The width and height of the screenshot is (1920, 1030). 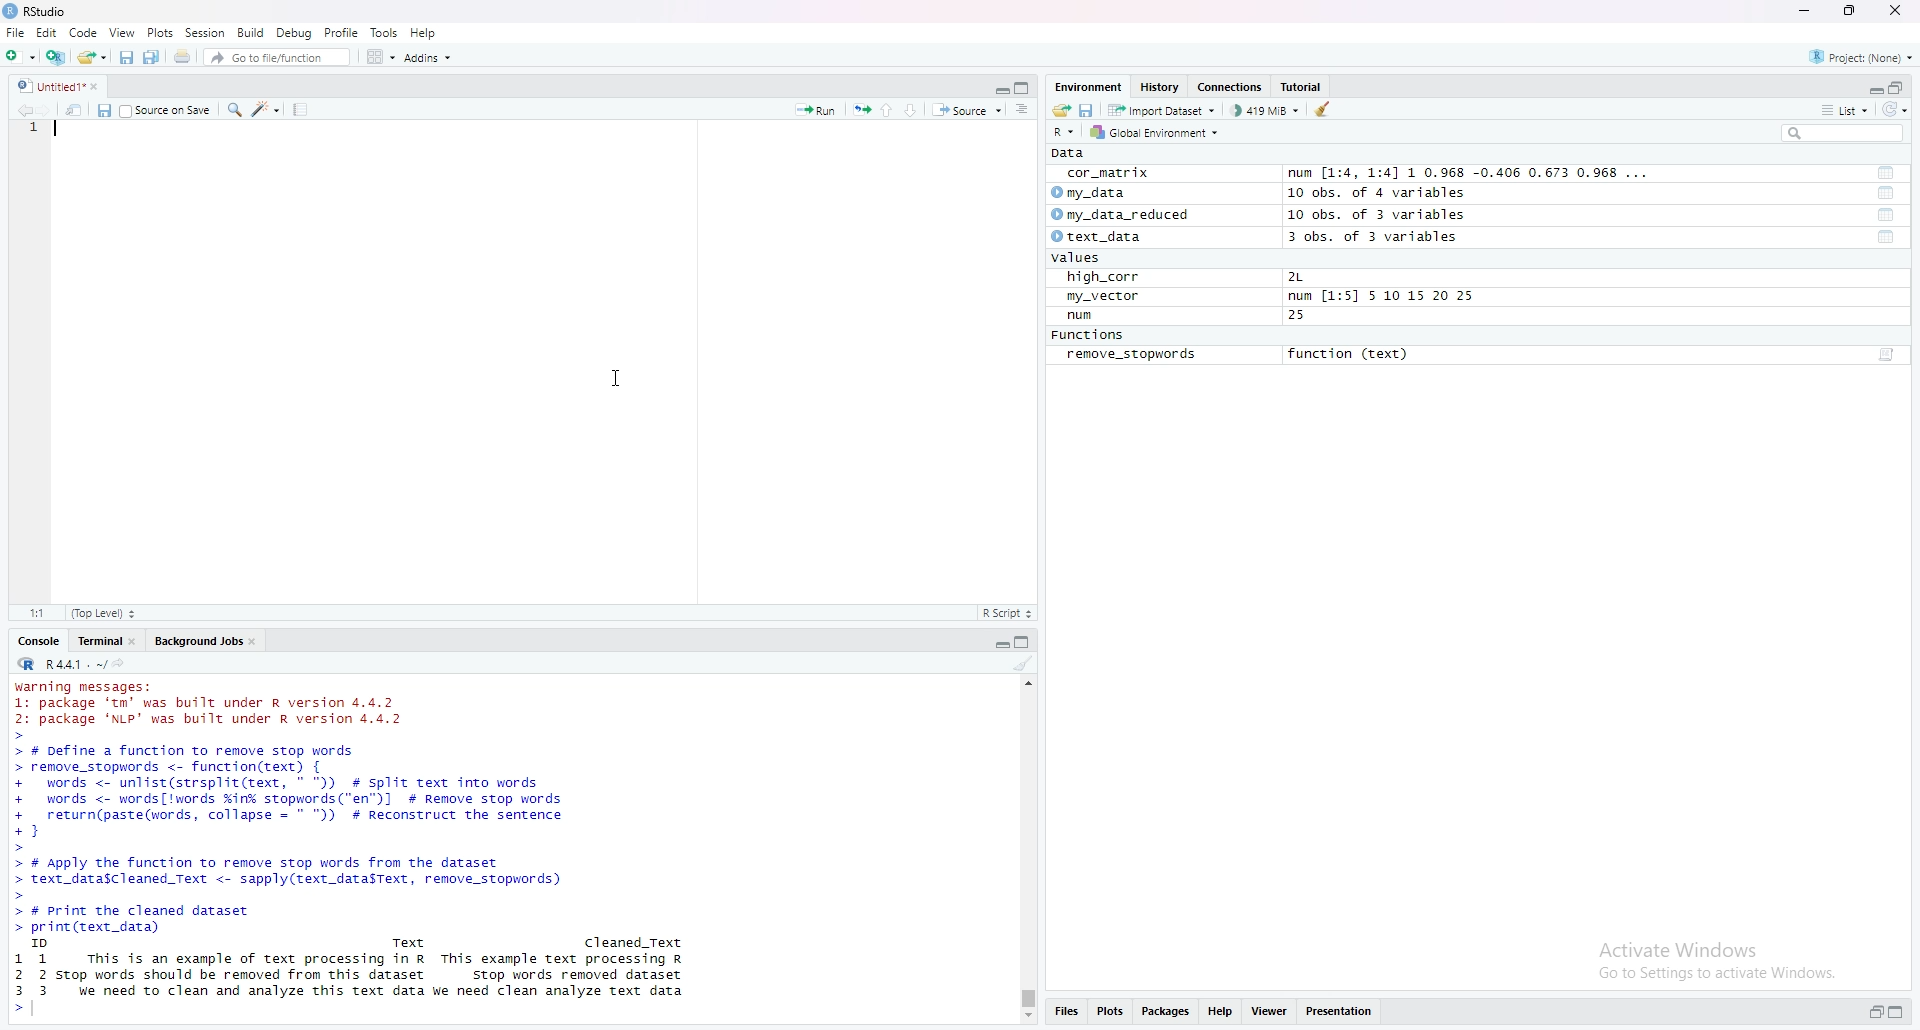 What do you see at coordinates (266, 57) in the screenshot?
I see `Go to file/function` at bounding box center [266, 57].